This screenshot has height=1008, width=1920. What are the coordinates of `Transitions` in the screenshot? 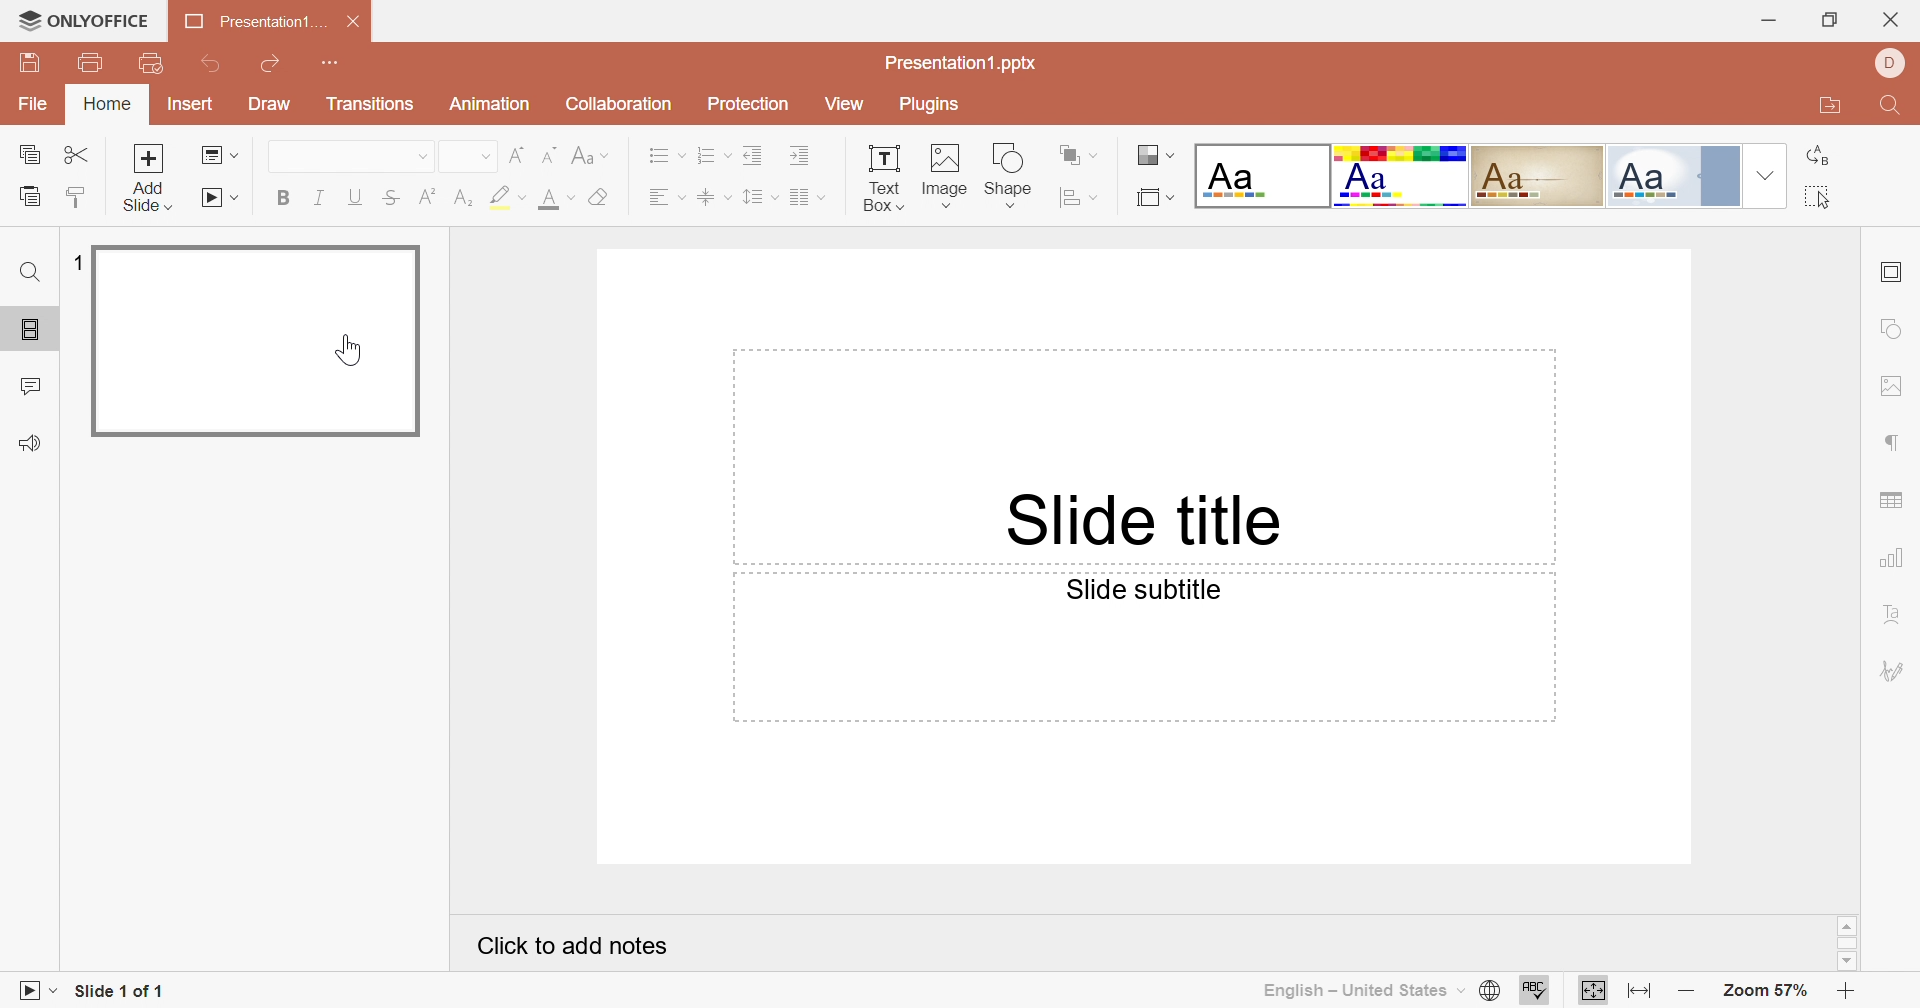 It's located at (373, 106).